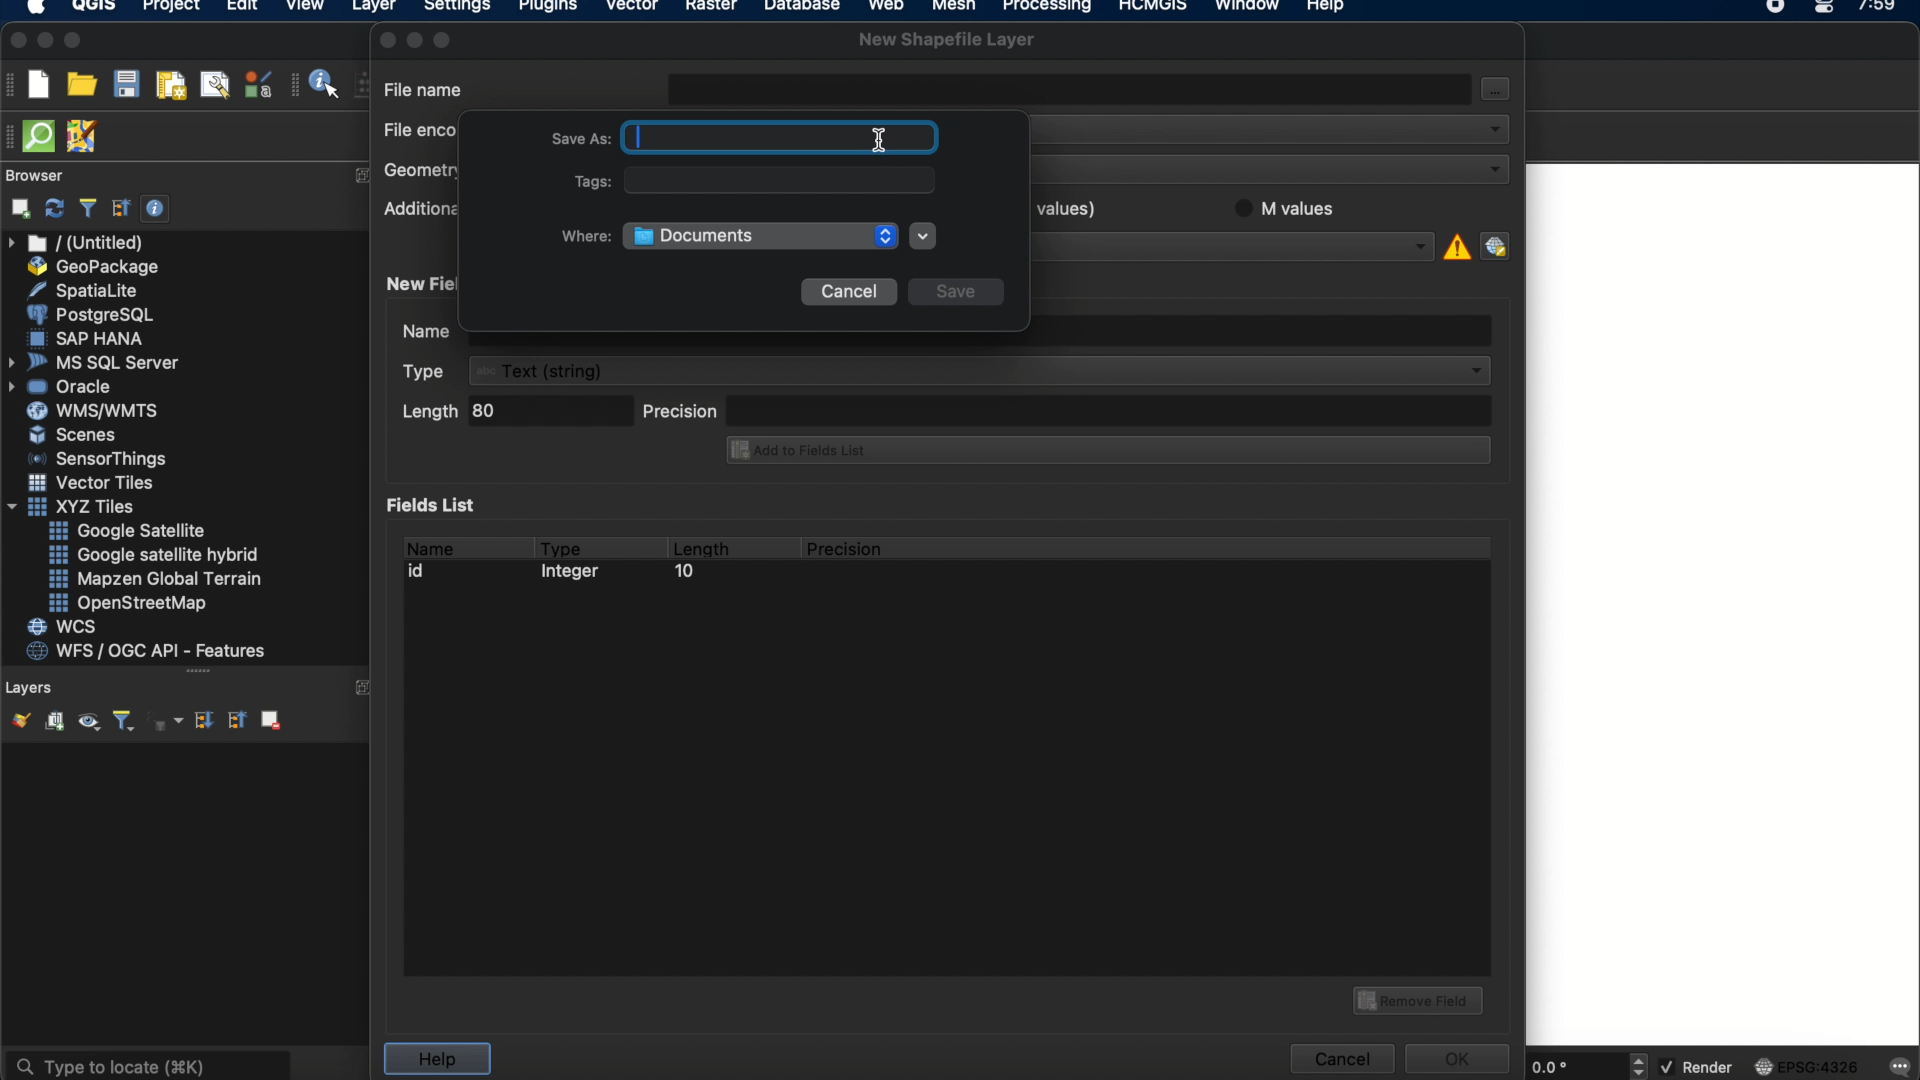 The image size is (1920, 1080). Describe the element at coordinates (886, 140) in the screenshot. I see `CURSOR` at that location.